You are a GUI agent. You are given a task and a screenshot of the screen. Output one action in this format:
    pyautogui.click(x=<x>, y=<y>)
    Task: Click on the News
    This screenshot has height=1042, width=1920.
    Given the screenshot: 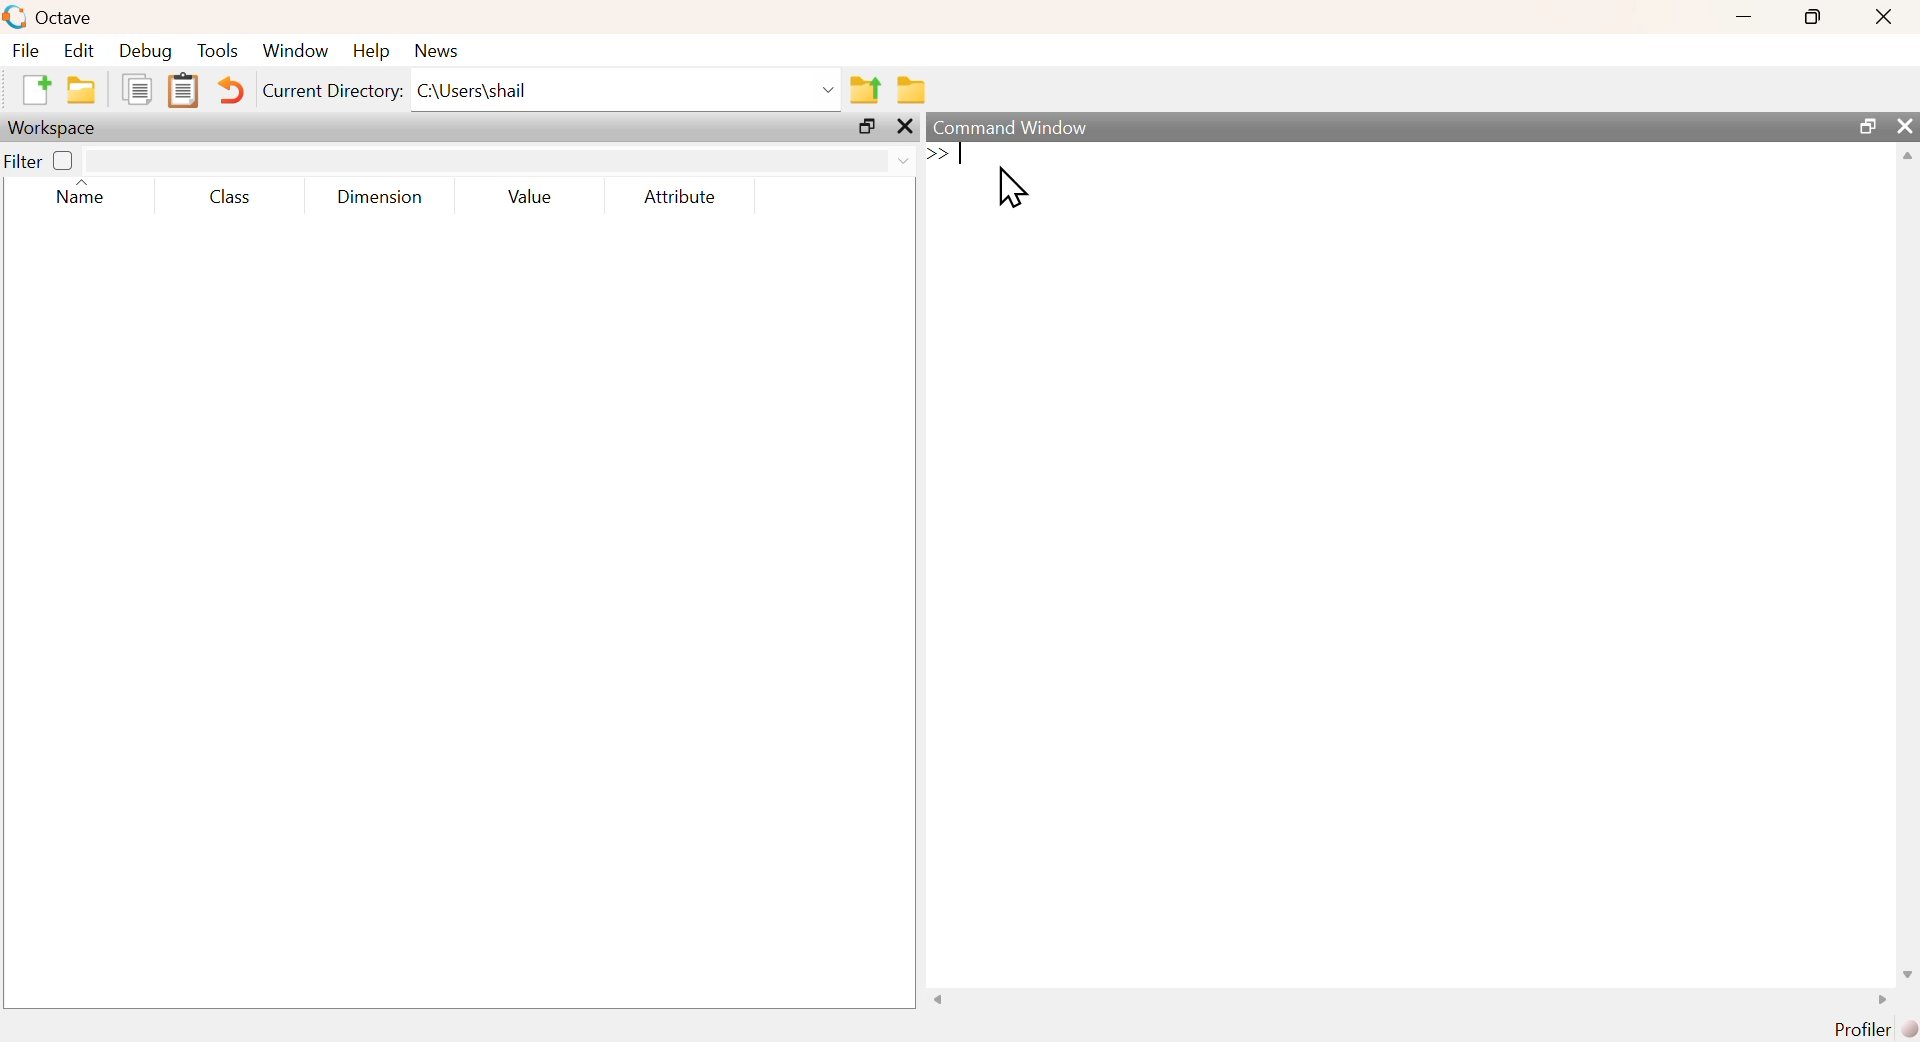 What is the action you would take?
    pyautogui.click(x=437, y=51)
    